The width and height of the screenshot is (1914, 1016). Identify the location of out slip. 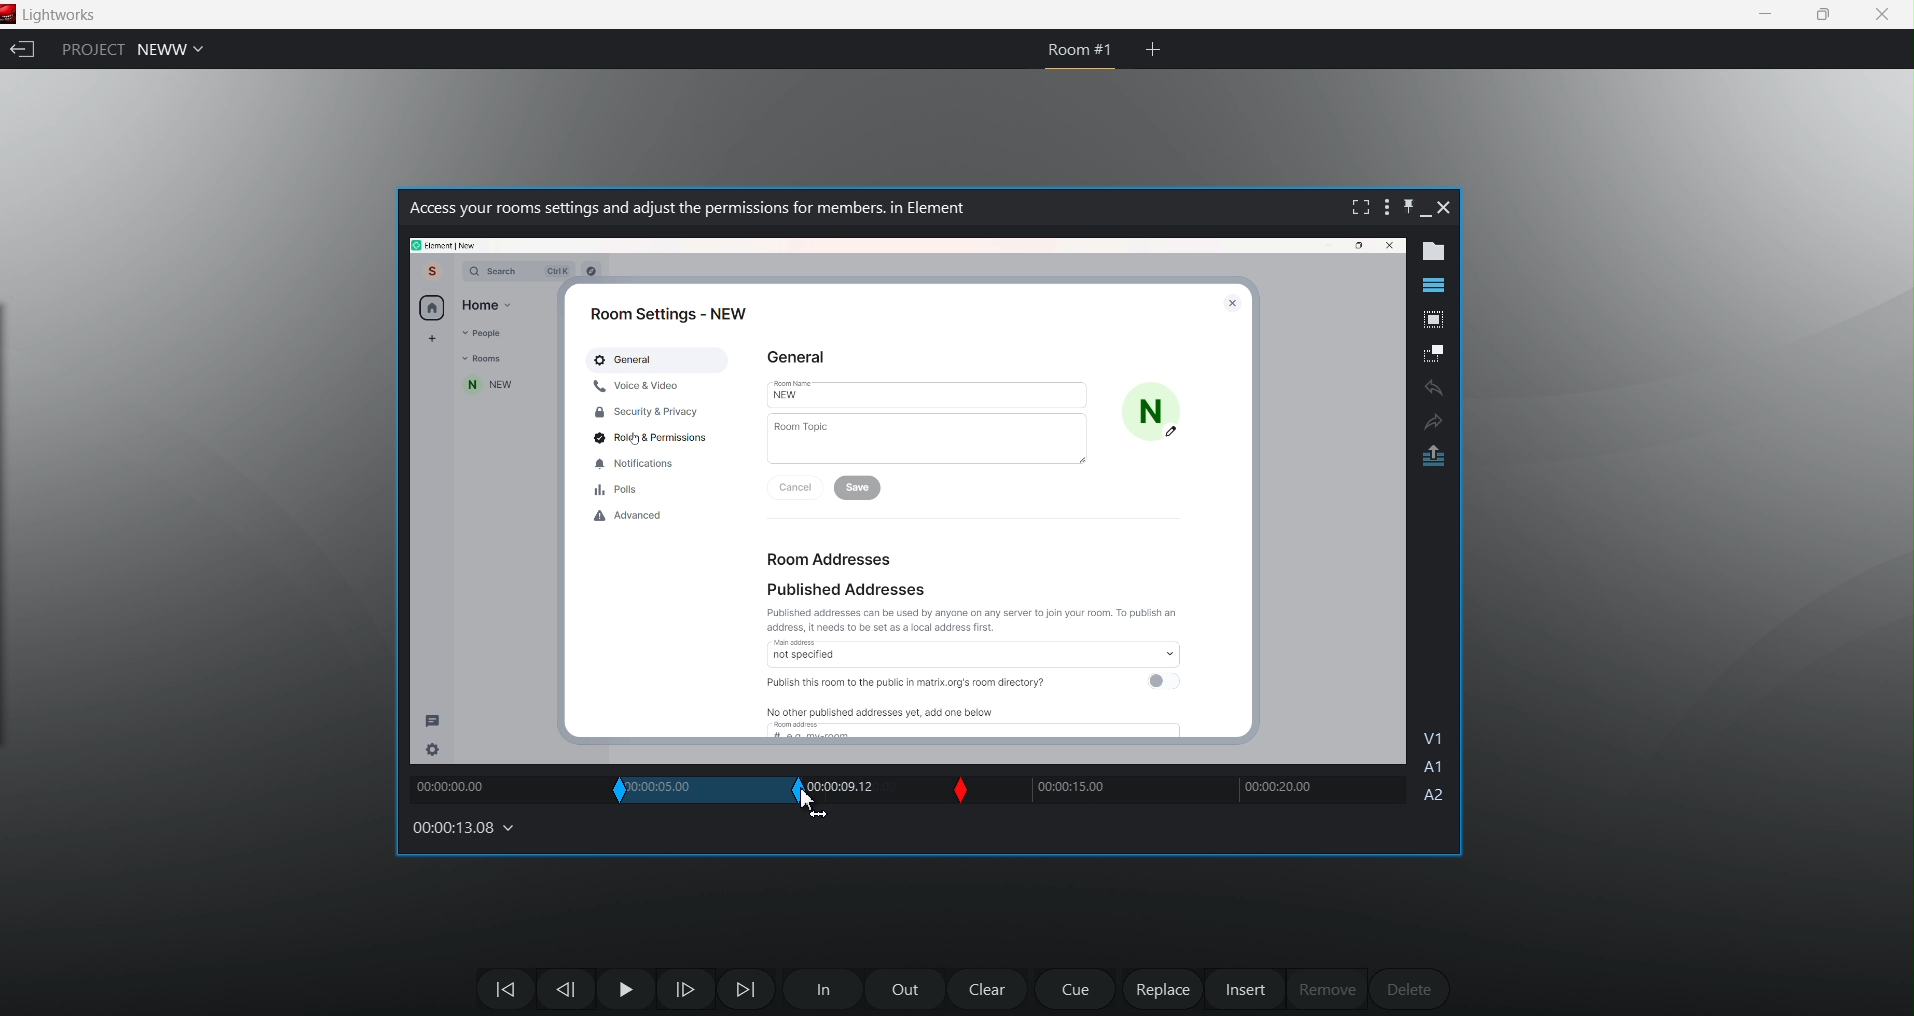
(799, 791).